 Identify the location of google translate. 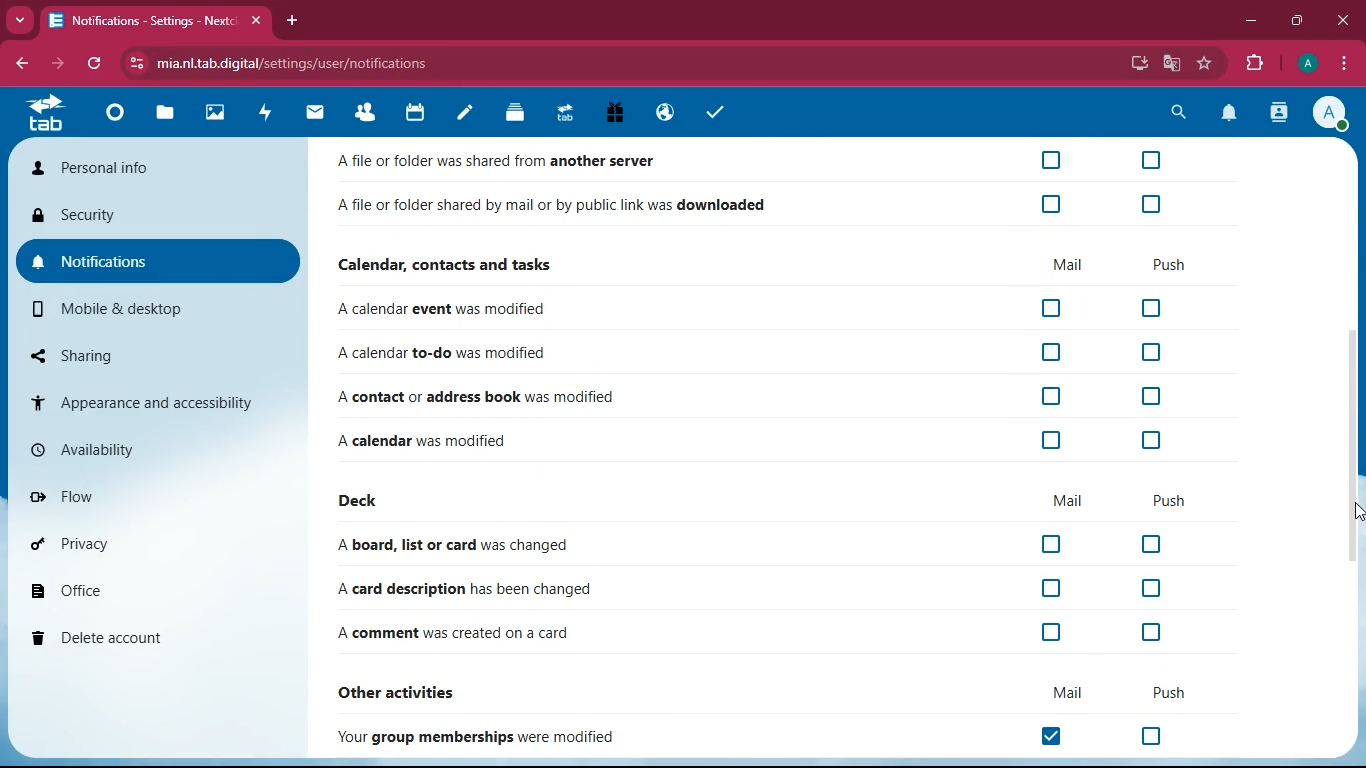
(1172, 63).